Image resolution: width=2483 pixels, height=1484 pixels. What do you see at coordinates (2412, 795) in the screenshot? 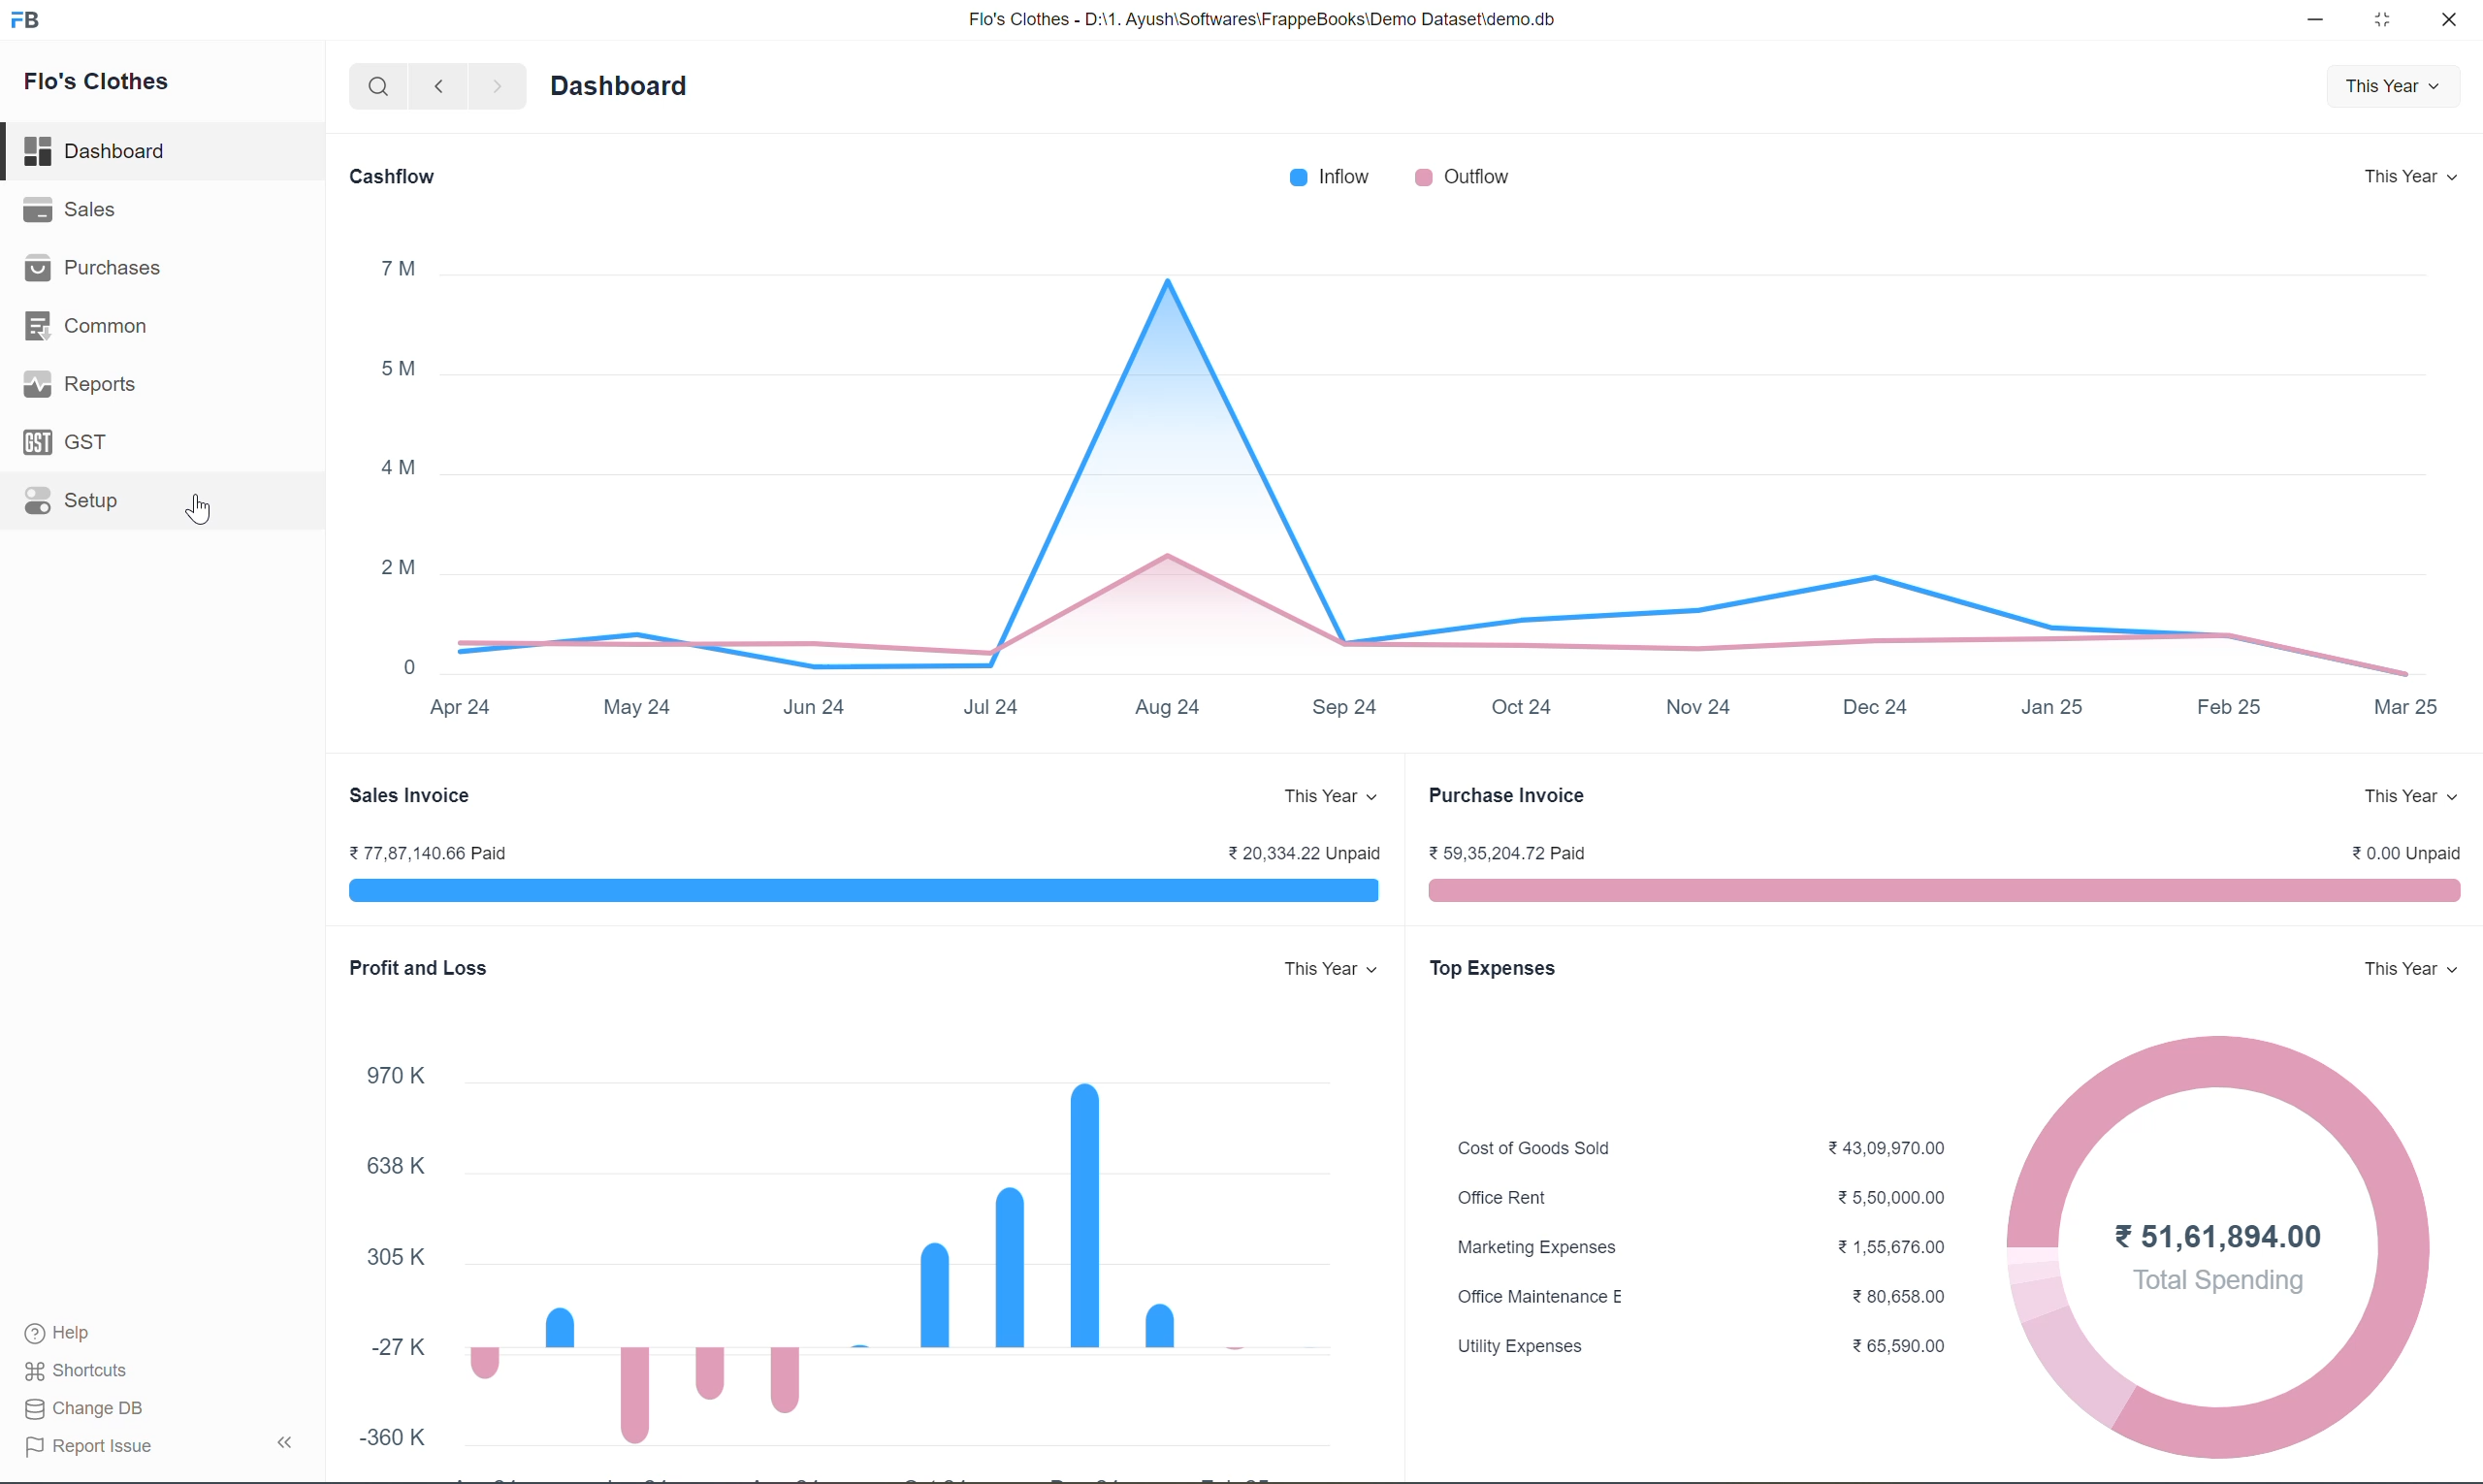
I see `This Year` at bounding box center [2412, 795].